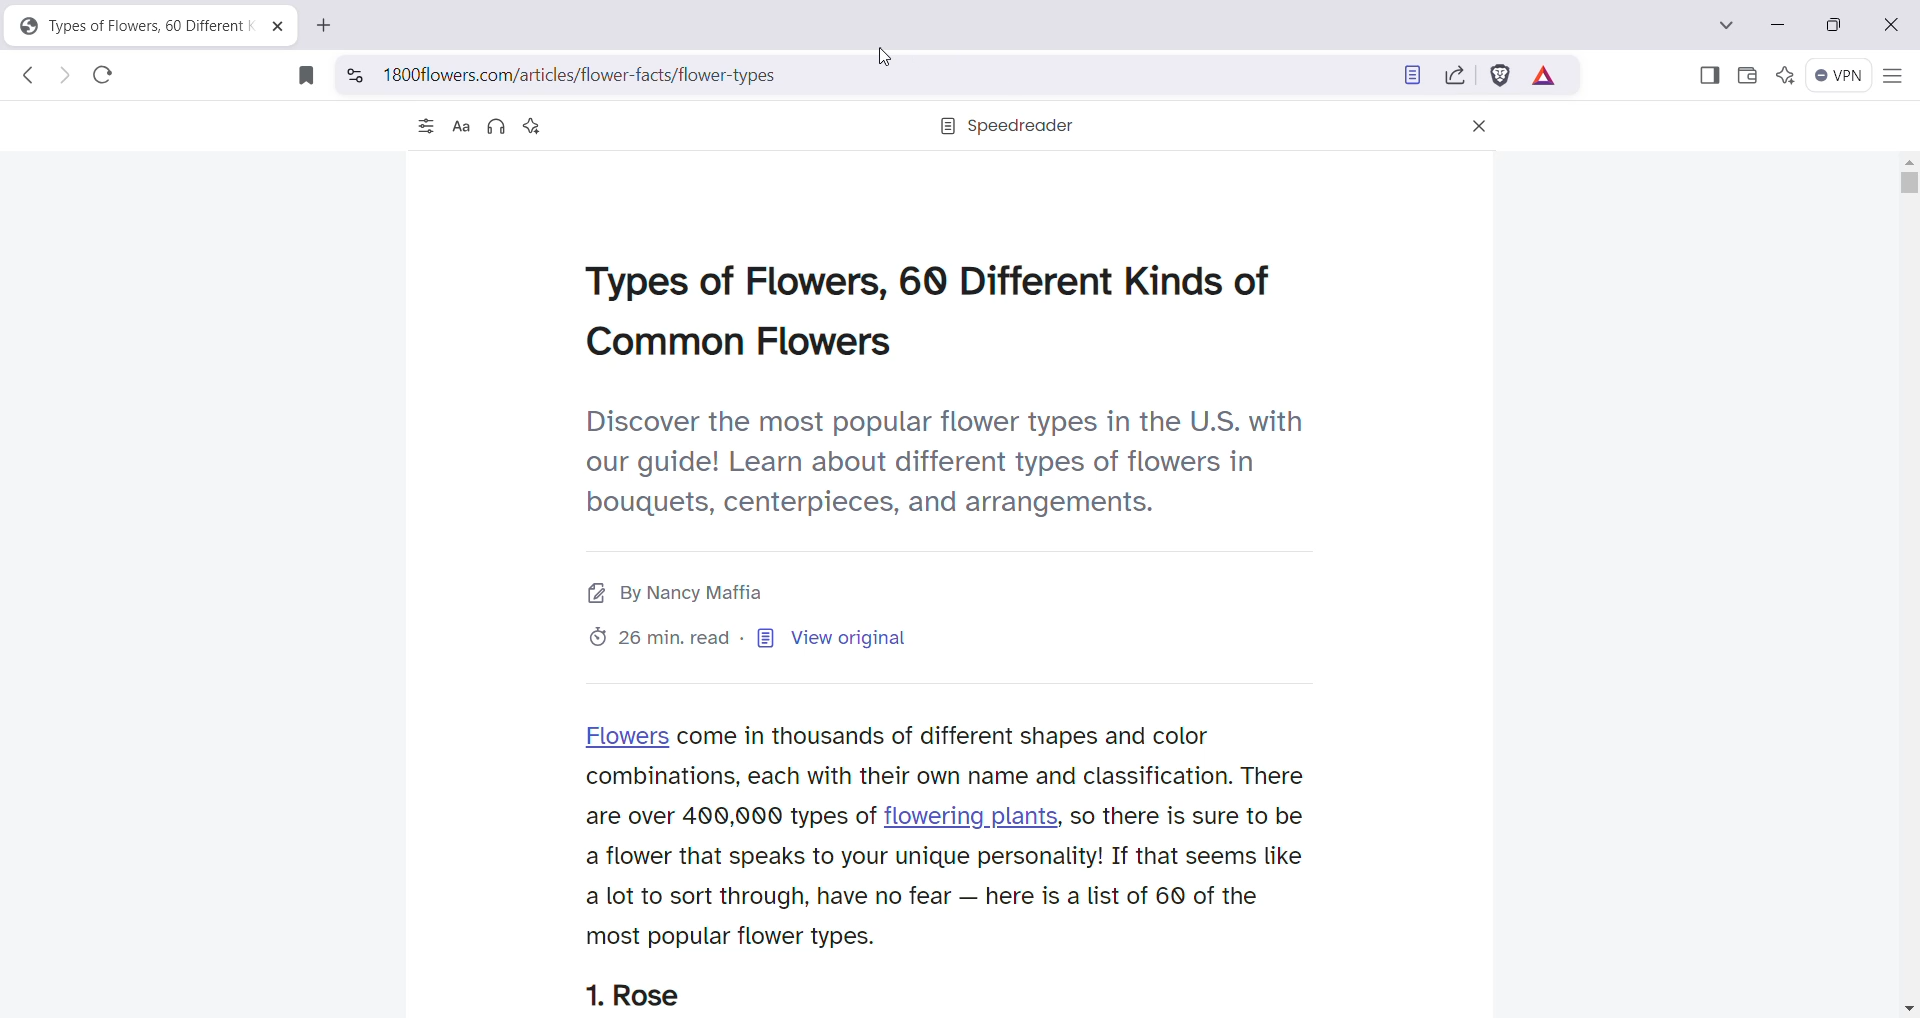  Describe the element at coordinates (728, 817) in the screenshot. I see `are over 400,000 types of` at that location.